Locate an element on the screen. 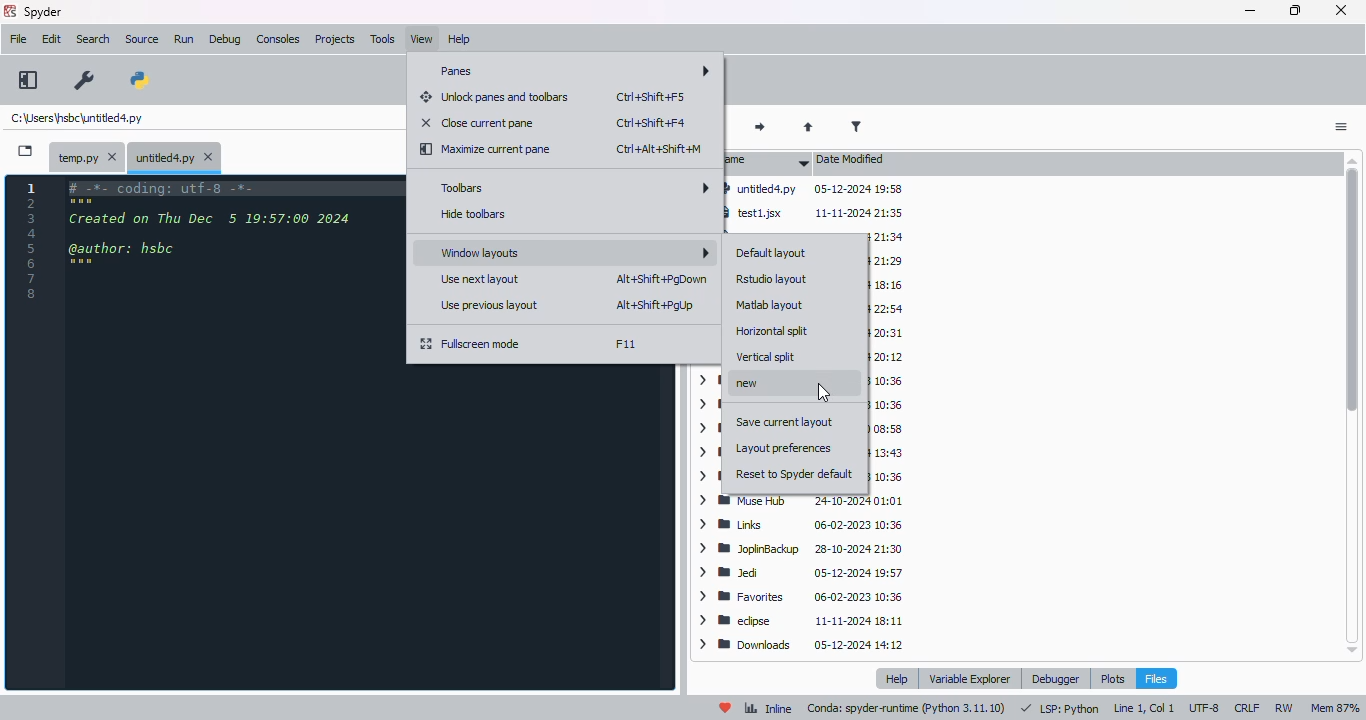 This screenshot has width=1366, height=720. Saved Games is located at coordinates (889, 405).